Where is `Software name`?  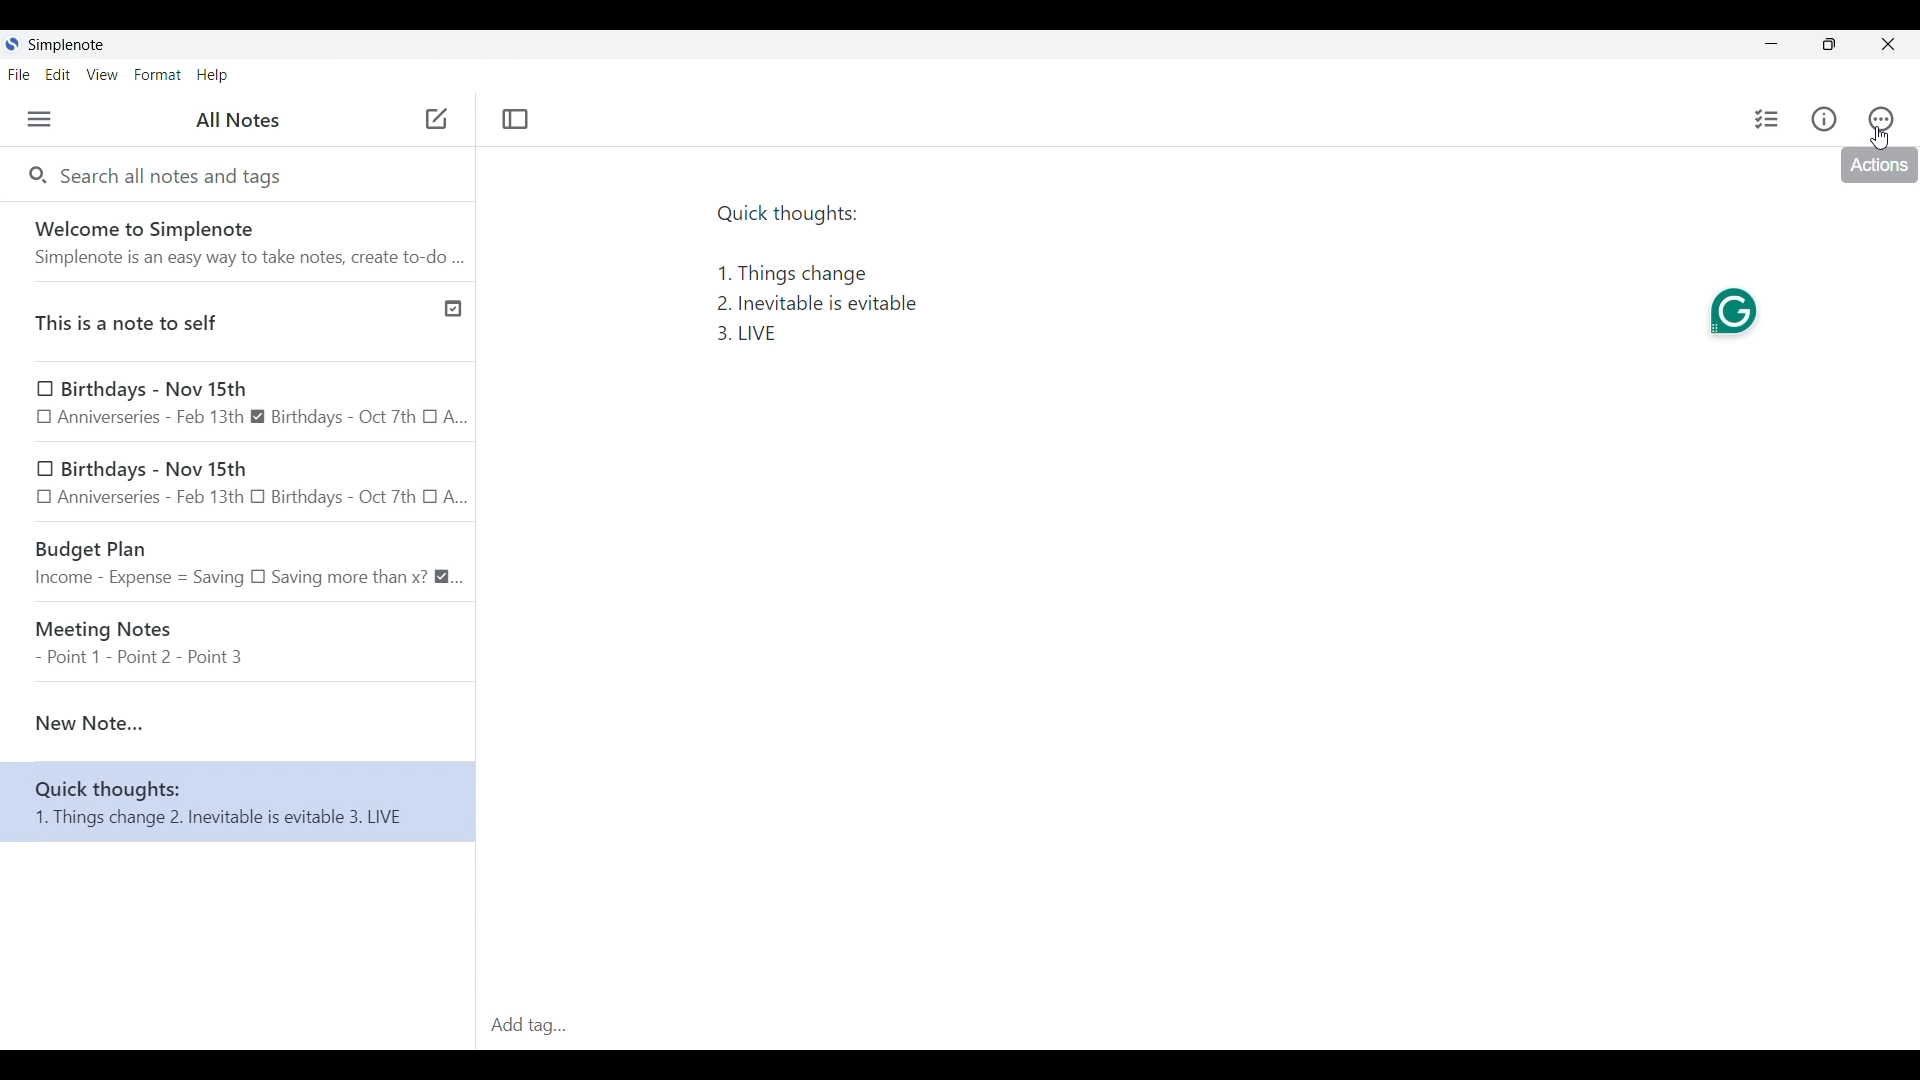
Software name is located at coordinates (67, 45).